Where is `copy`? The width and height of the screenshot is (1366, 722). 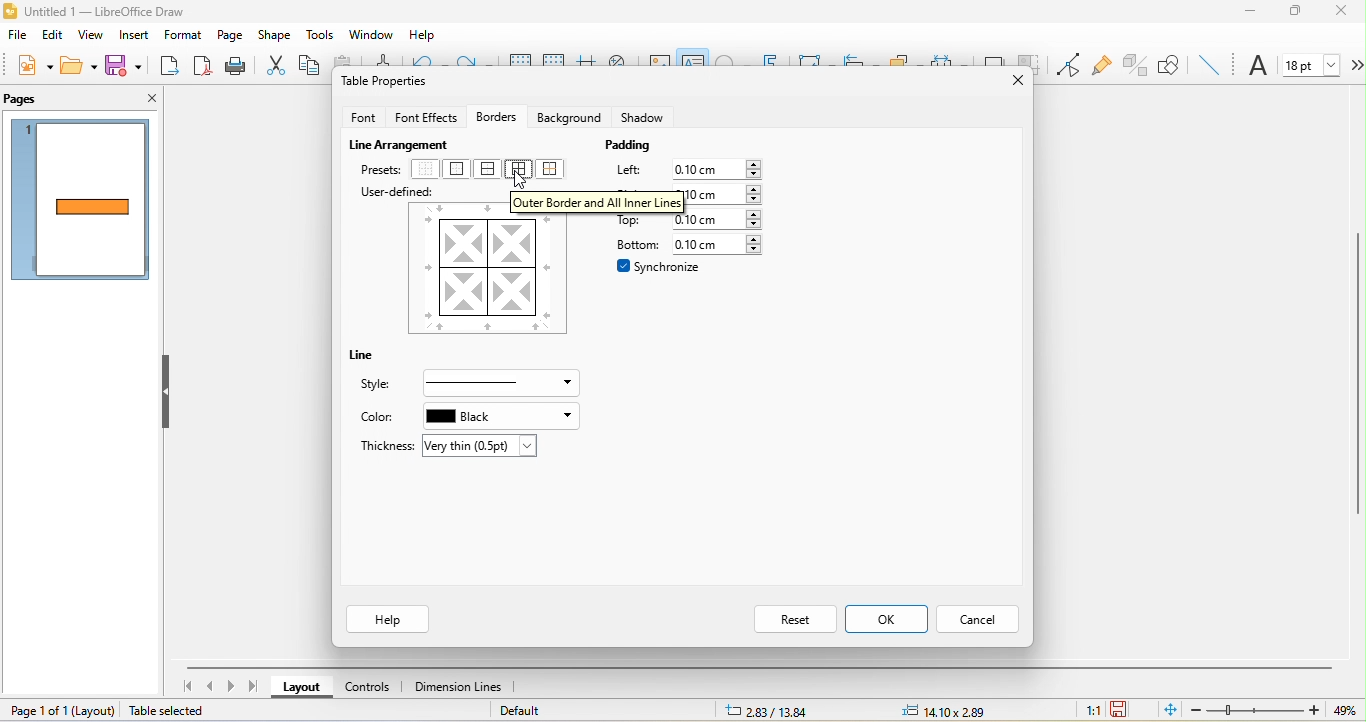
copy is located at coordinates (313, 66).